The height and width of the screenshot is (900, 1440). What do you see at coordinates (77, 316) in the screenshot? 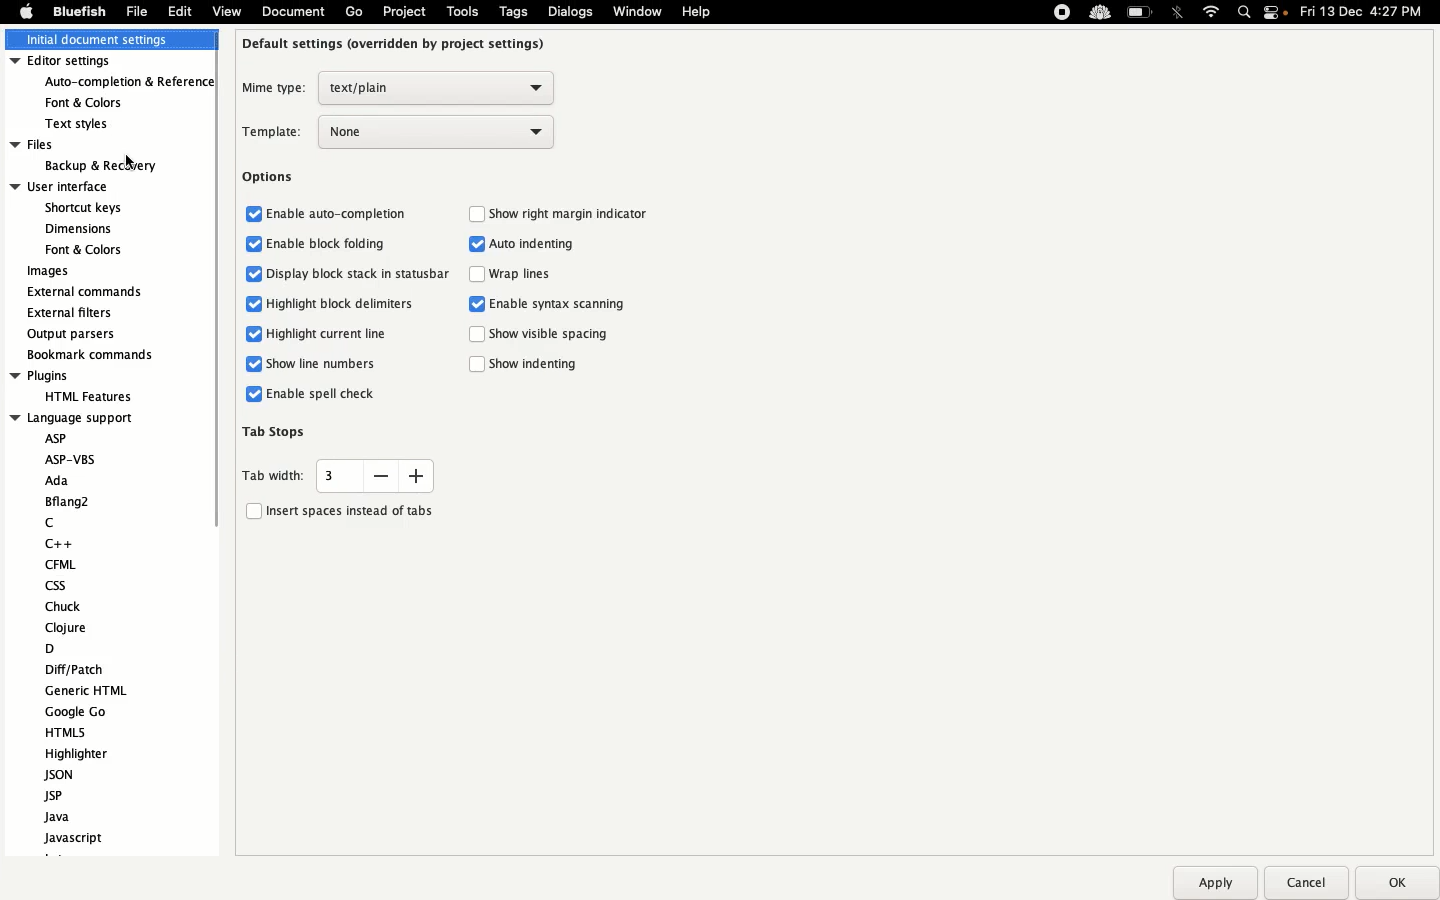
I see `External filters` at bounding box center [77, 316].